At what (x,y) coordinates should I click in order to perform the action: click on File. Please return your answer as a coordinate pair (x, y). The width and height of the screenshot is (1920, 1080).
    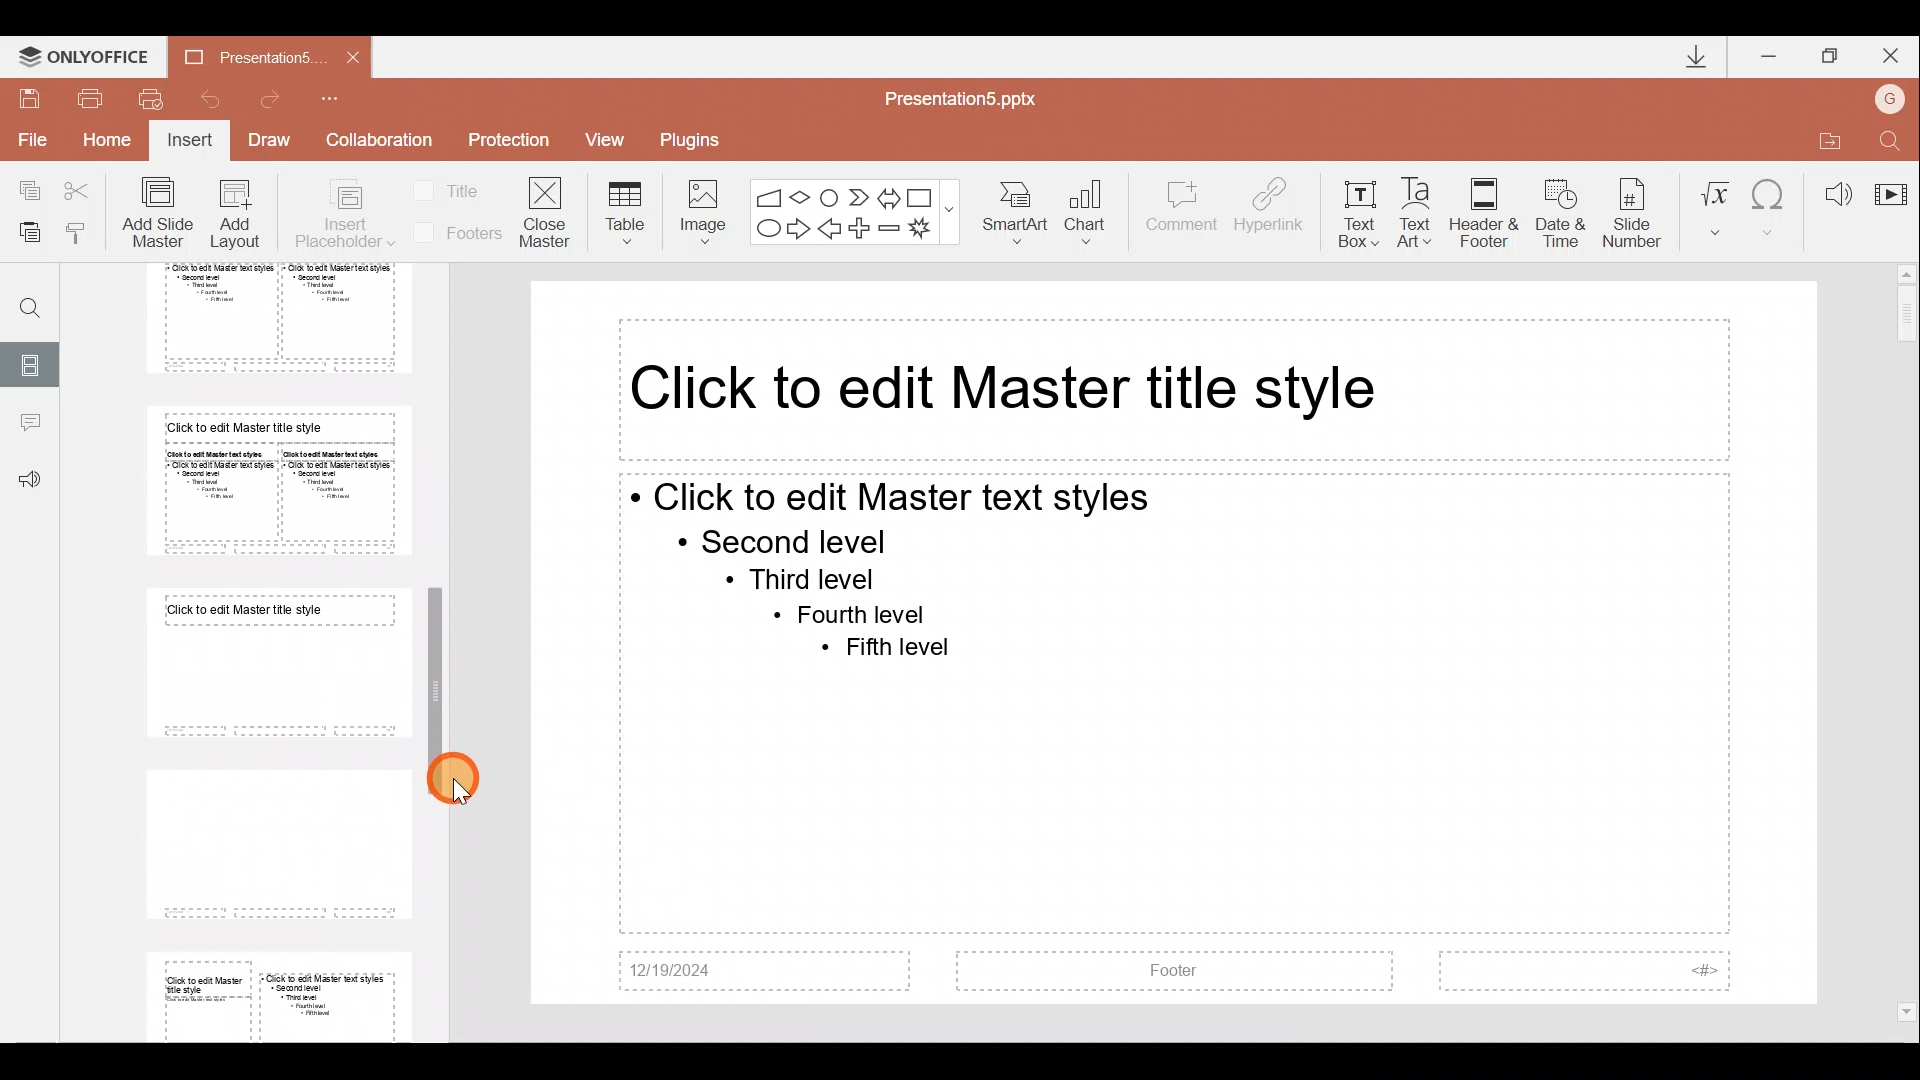
    Looking at the image, I should click on (29, 139).